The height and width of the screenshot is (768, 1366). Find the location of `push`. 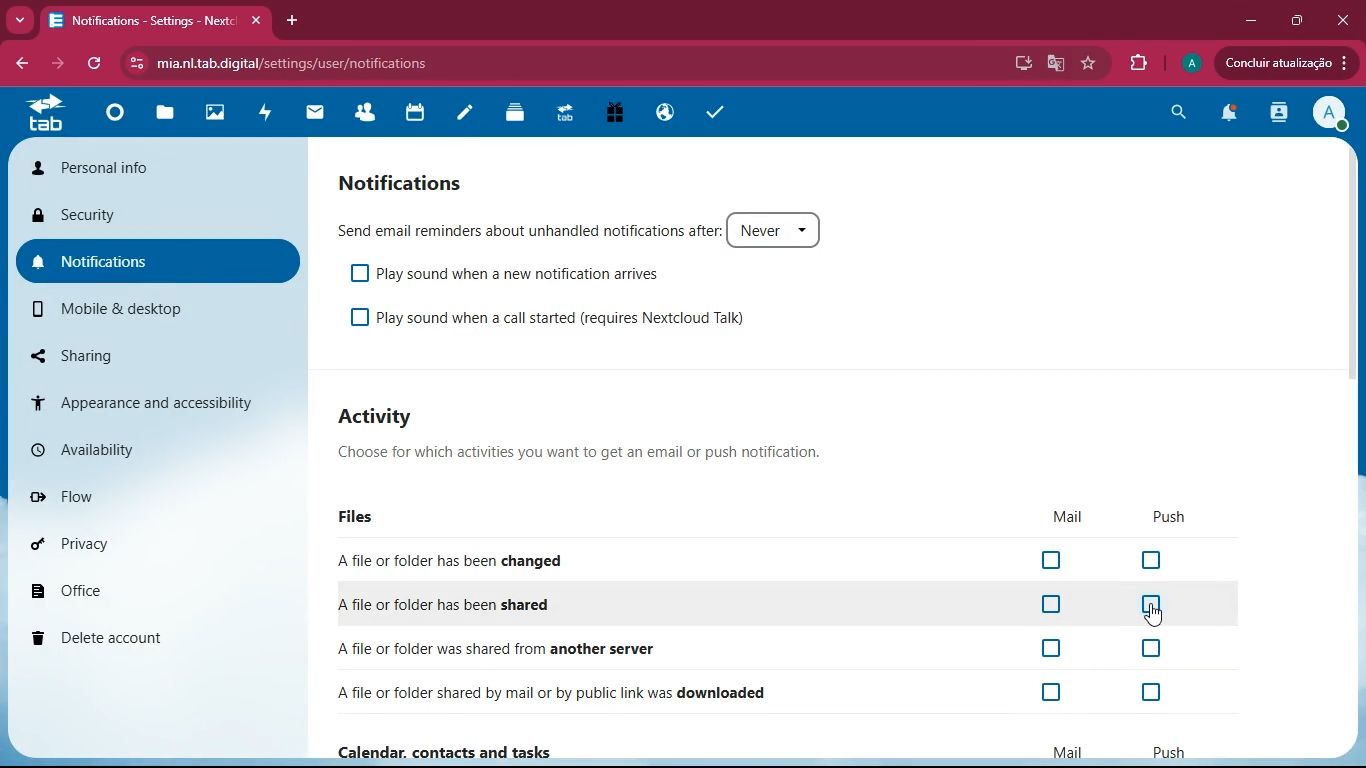

push is located at coordinates (1160, 751).